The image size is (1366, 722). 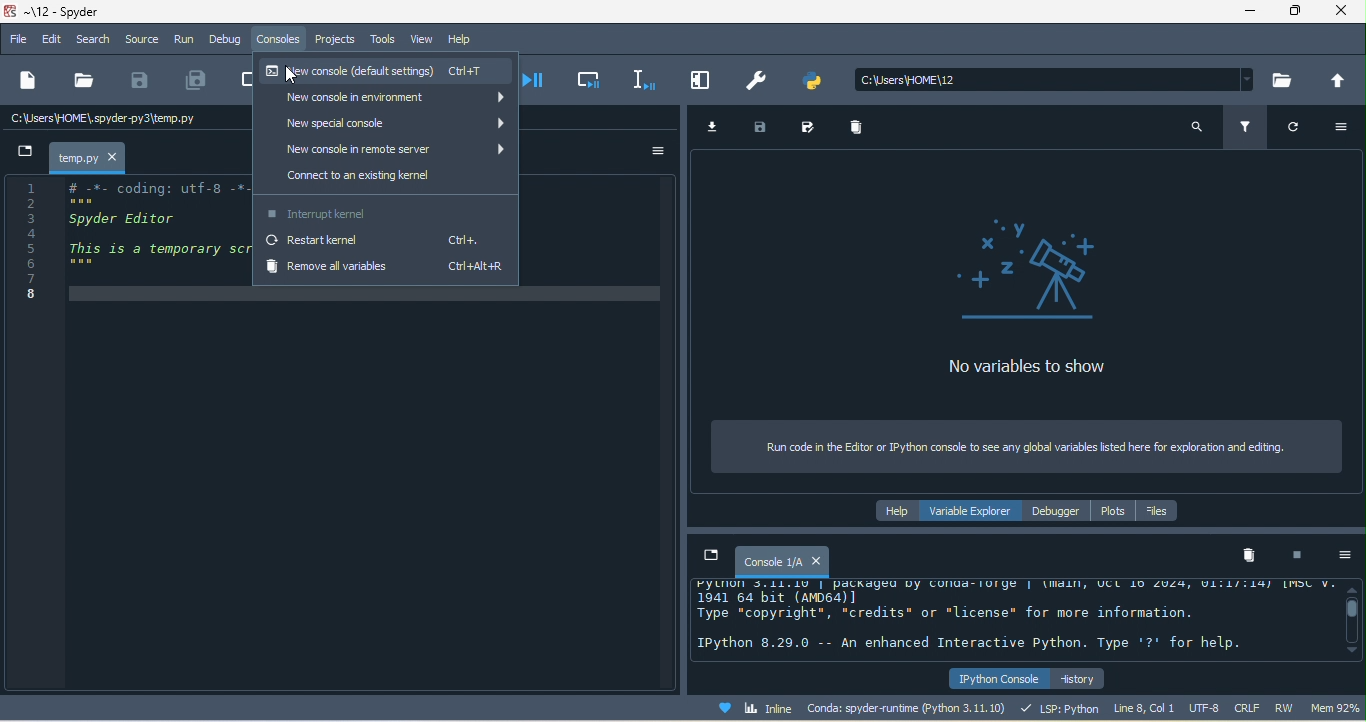 What do you see at coordinates (1115, 512) in the screenshot?
I see `plots` at bounding box center [1115, 512].